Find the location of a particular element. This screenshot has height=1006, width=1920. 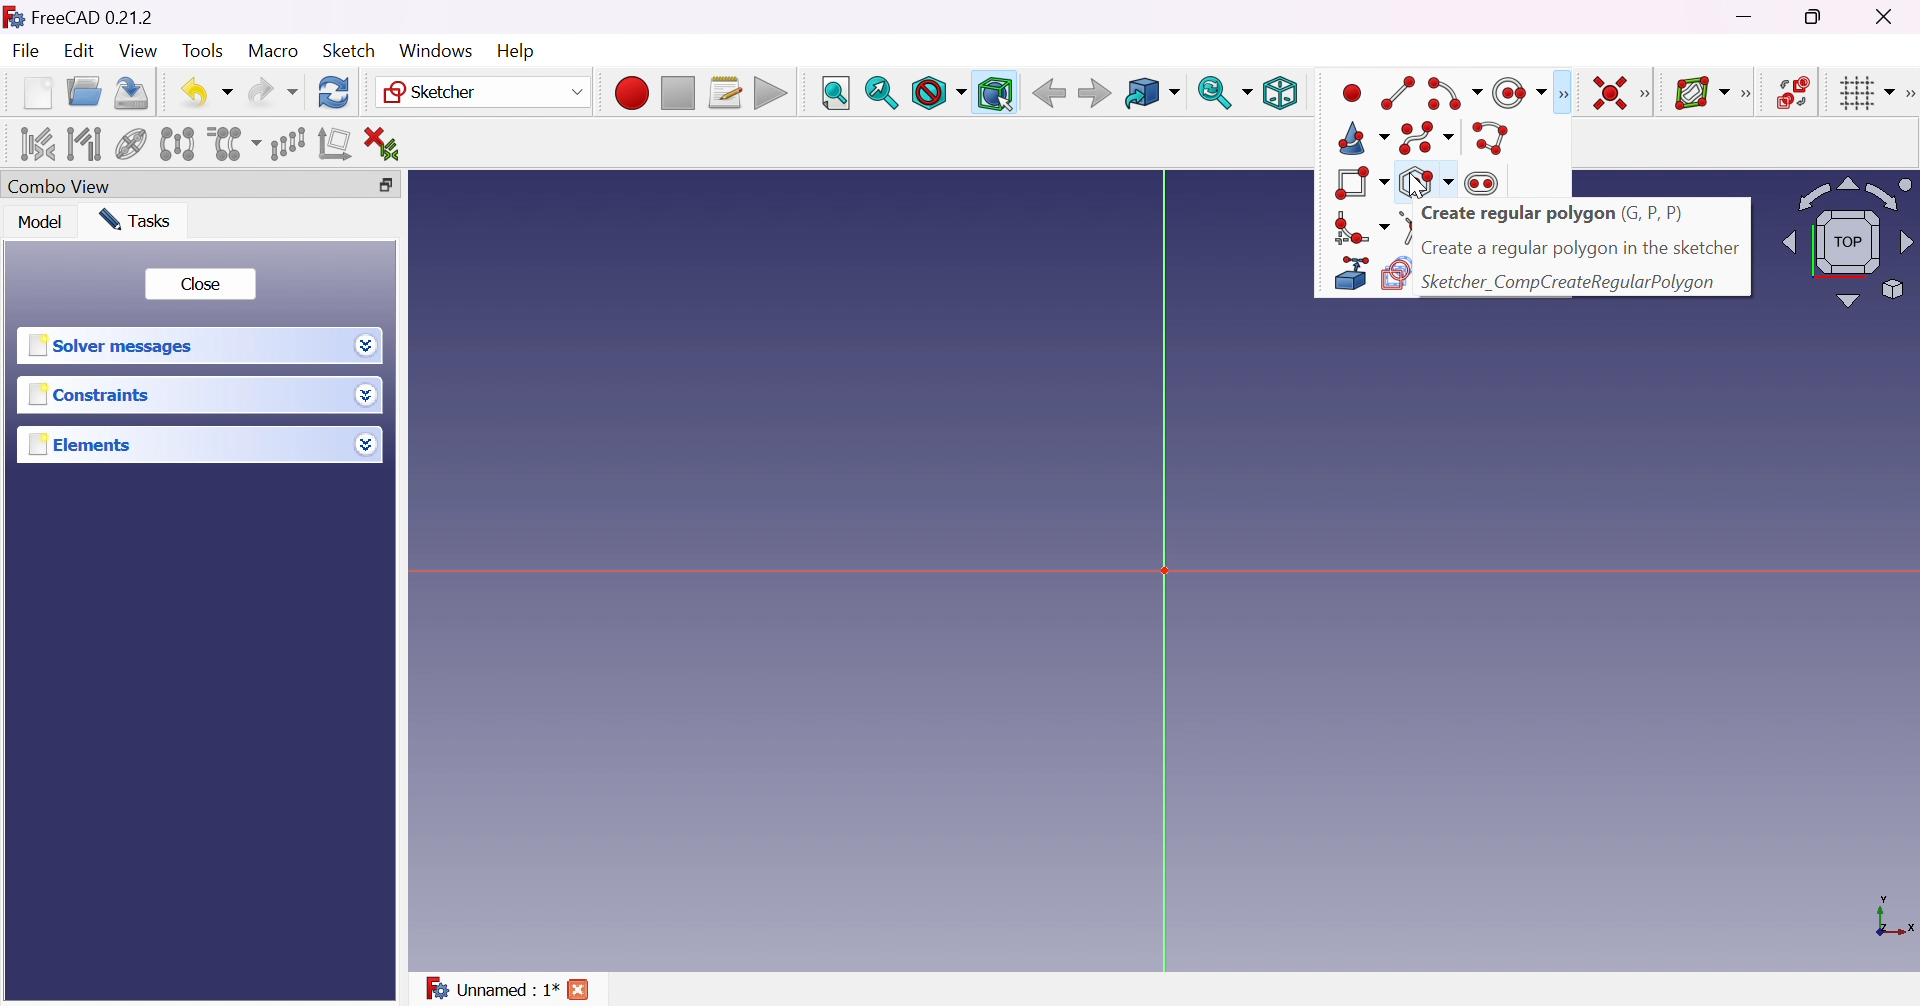

Create B-spline is located at coordinates (1425, 137).